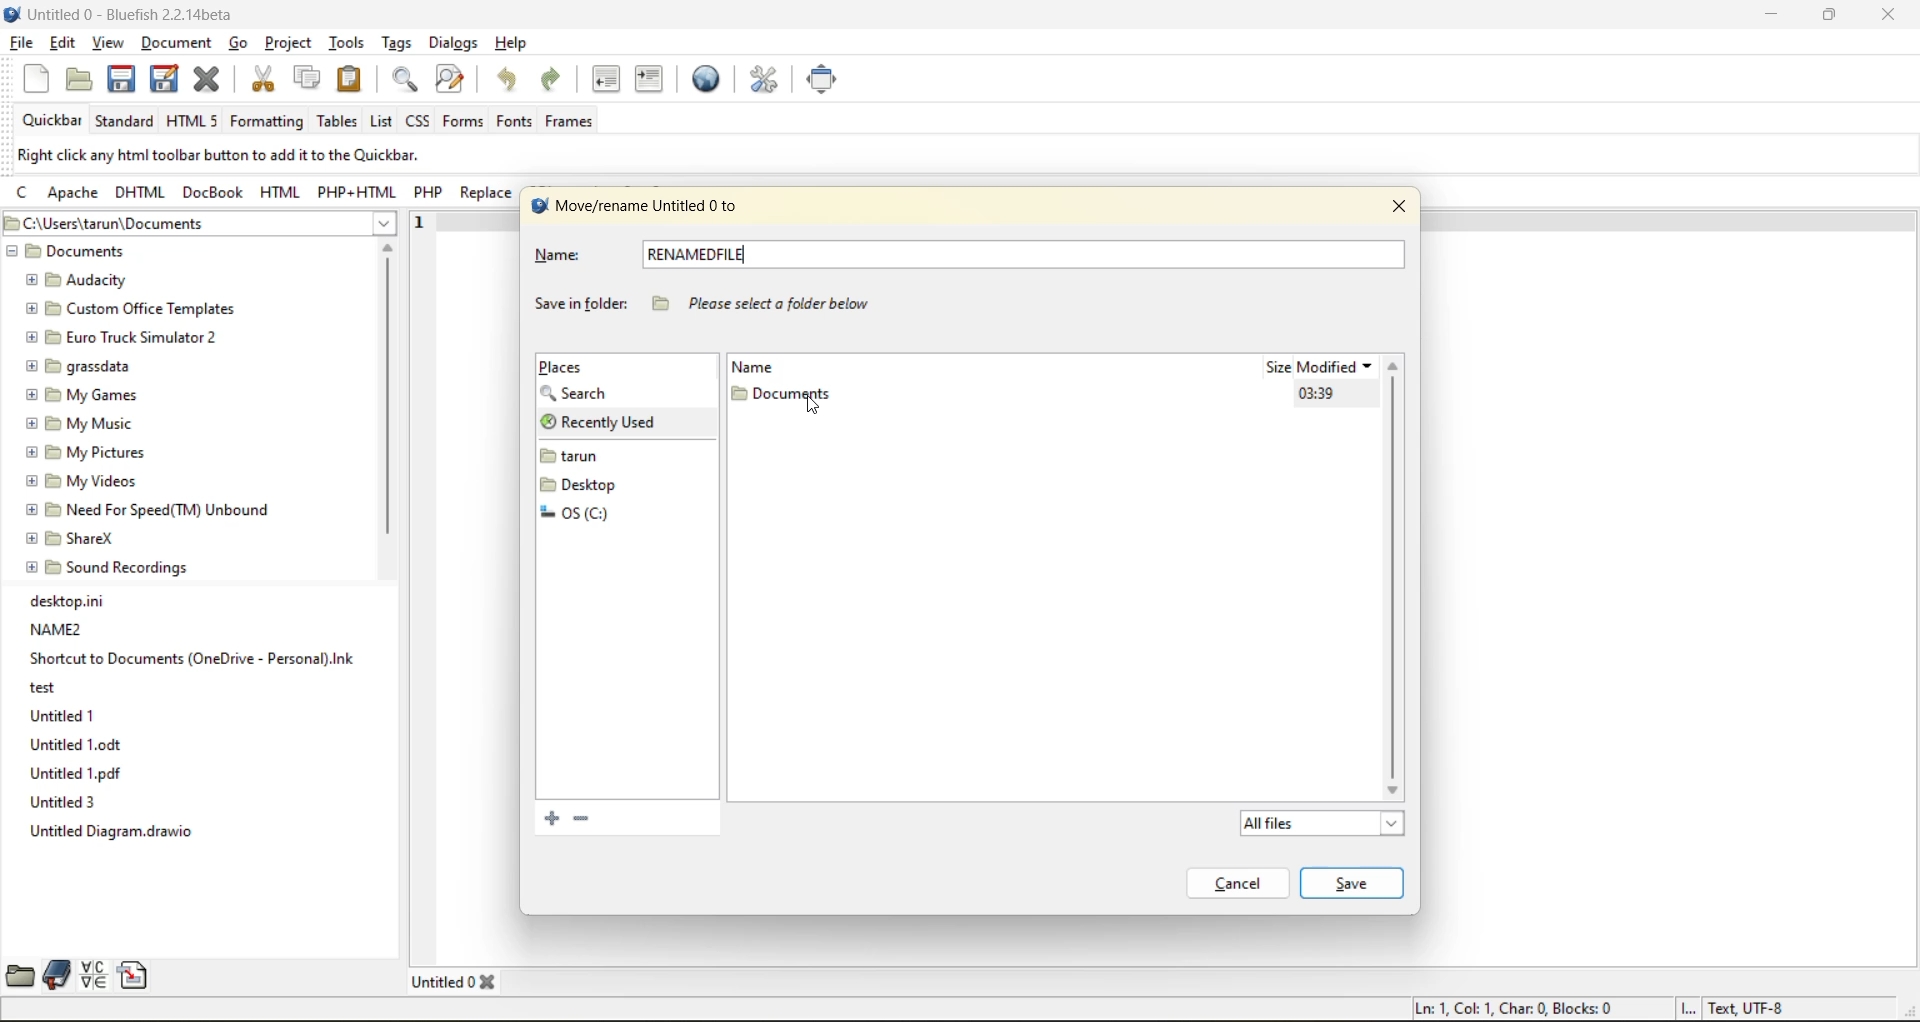 This screenshot has width=1920, height=1022. What do you see at coordinates (457, 980) in the screenshot?
I see `tabs` at bounding box center [457, 980].